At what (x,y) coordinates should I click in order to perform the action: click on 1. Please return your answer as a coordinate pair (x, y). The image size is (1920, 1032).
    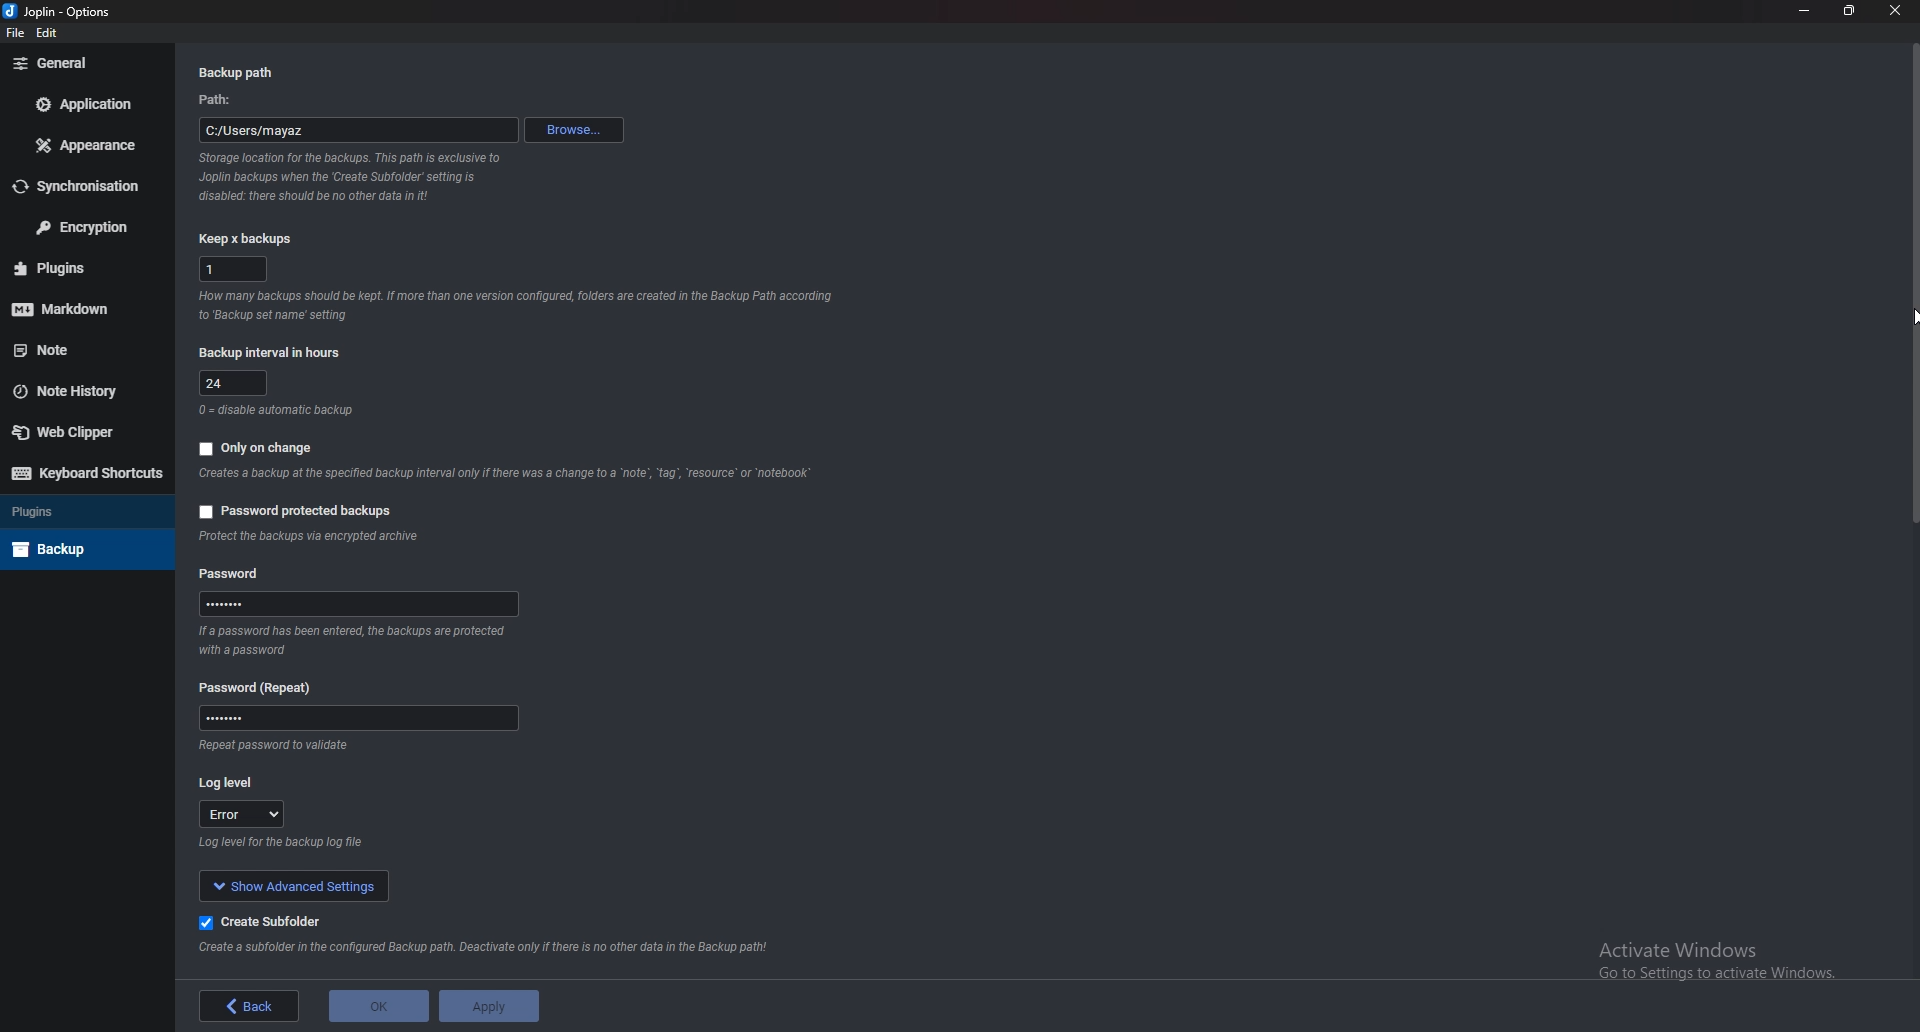
    Looking at the image, I should click on (232, 268).